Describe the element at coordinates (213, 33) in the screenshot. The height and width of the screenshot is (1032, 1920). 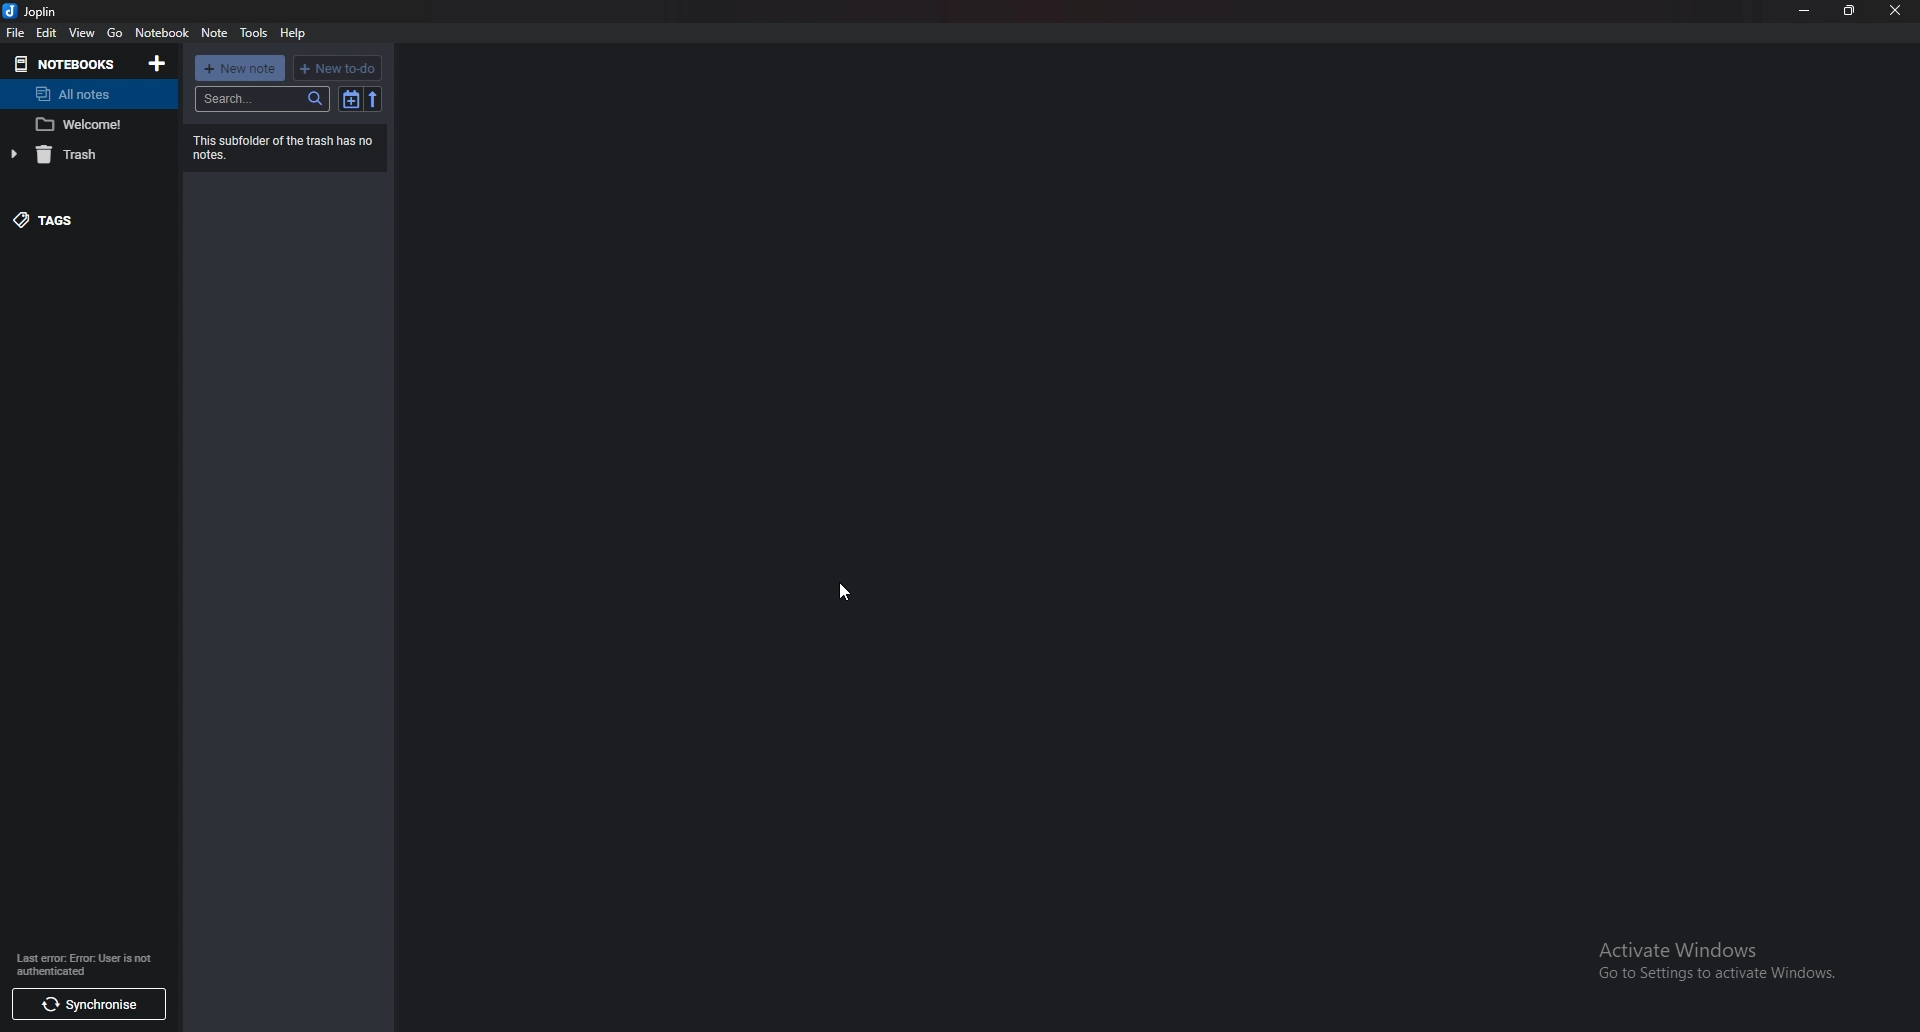
I see `note` at that location.